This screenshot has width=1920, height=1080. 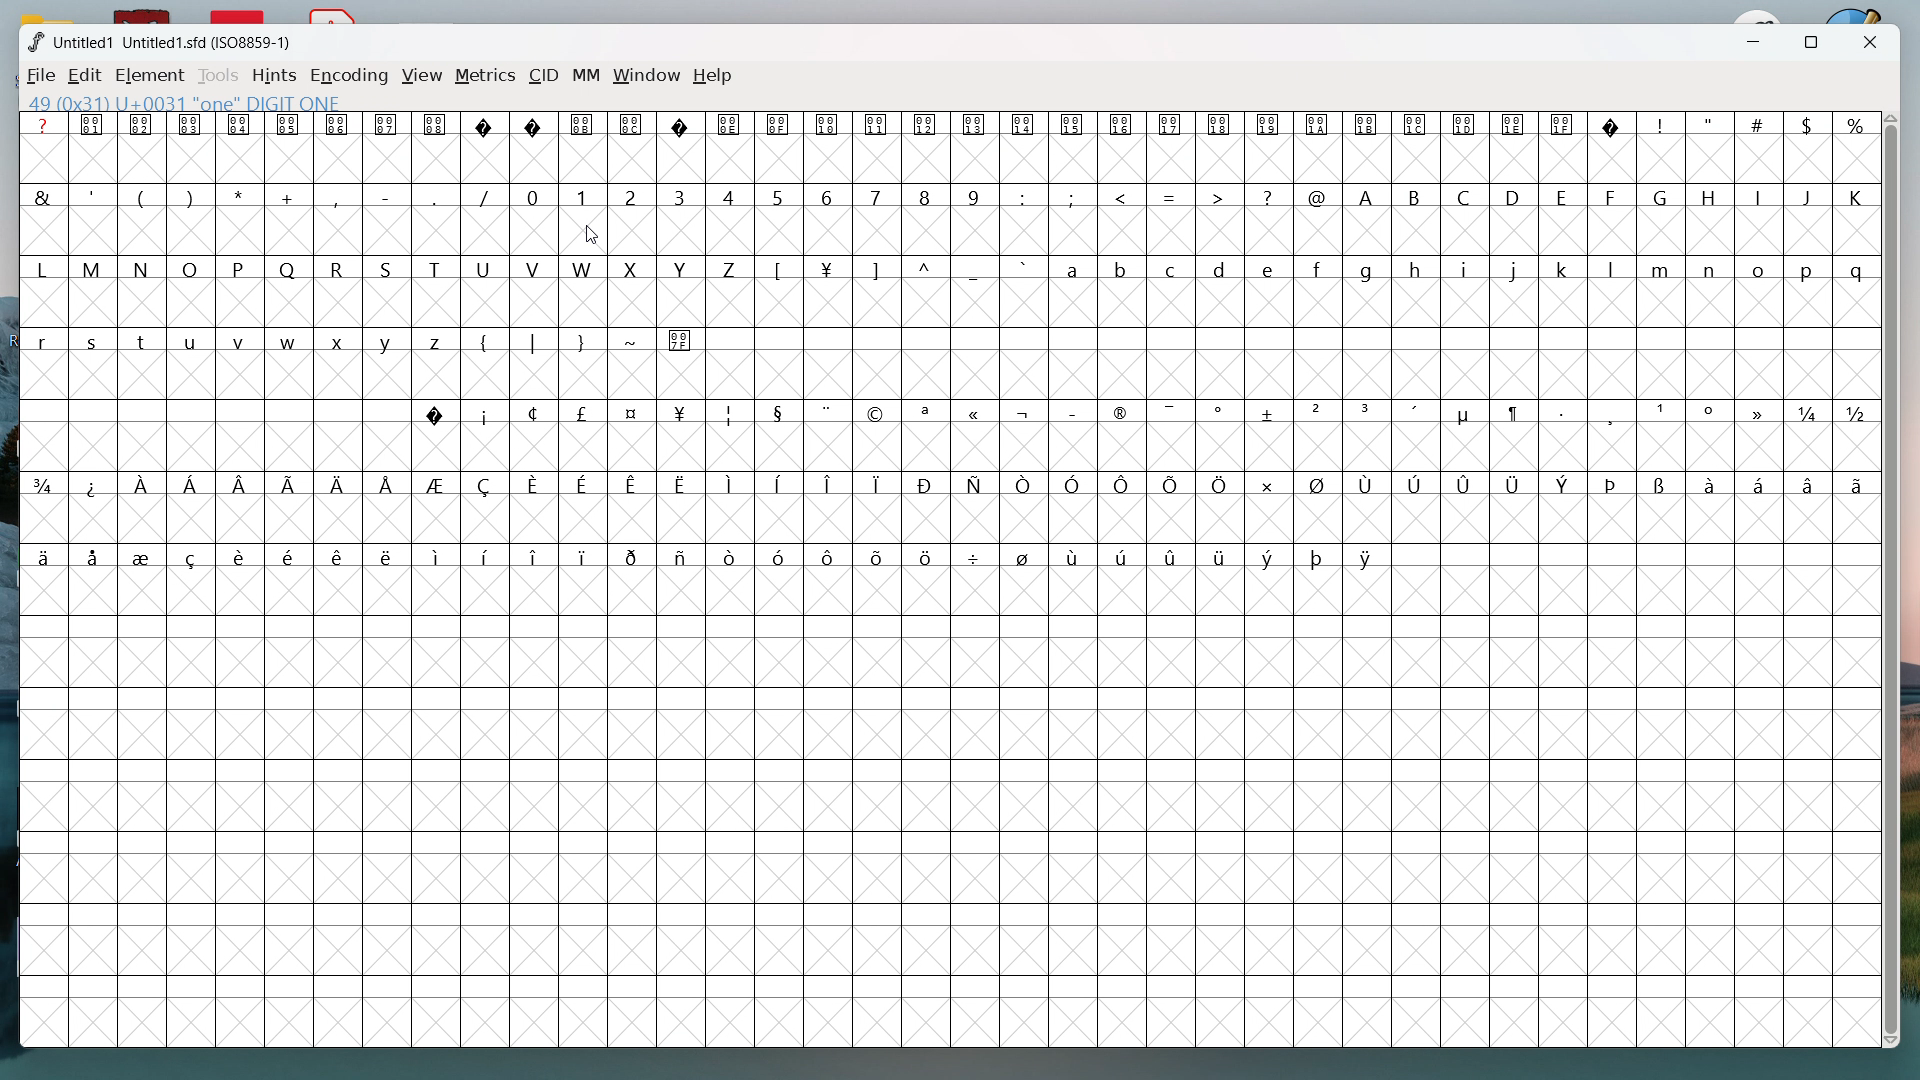 What do you see at coordinates (1858, 484) in the screenshot?
I see `symbol` at bounding box center [1858, 484].